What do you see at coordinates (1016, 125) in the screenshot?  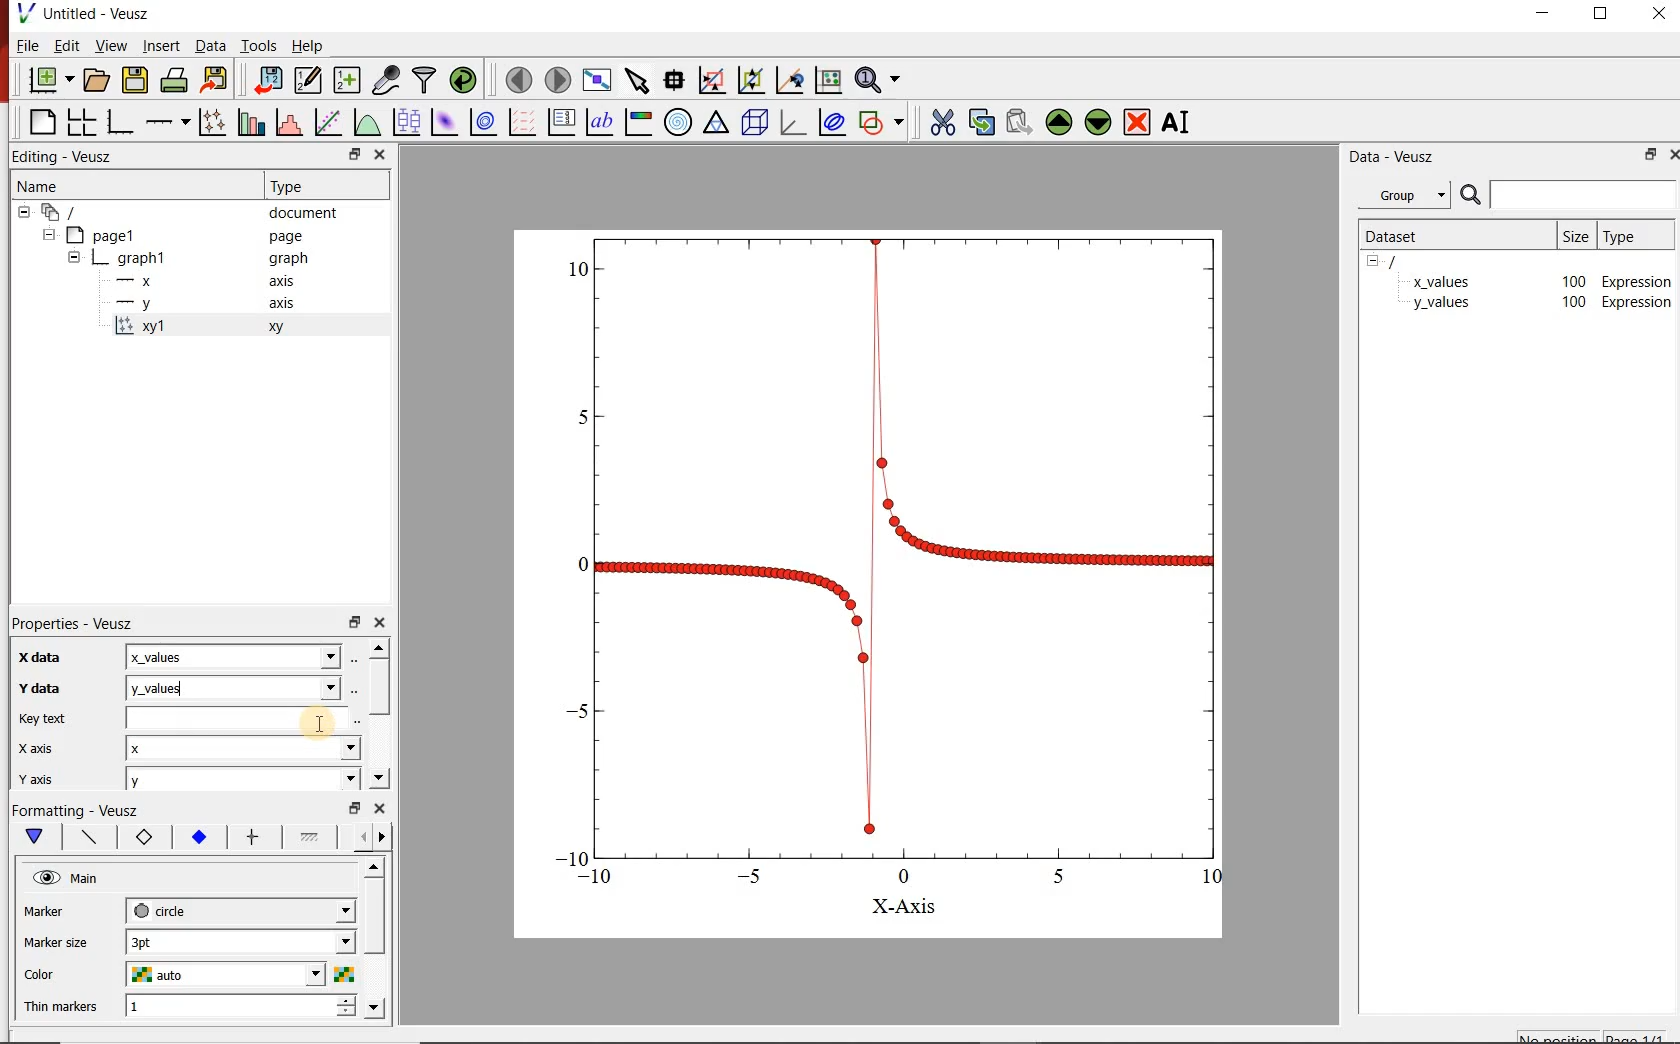 I see `paste the selected widget` at bounding box center [1016, 125].